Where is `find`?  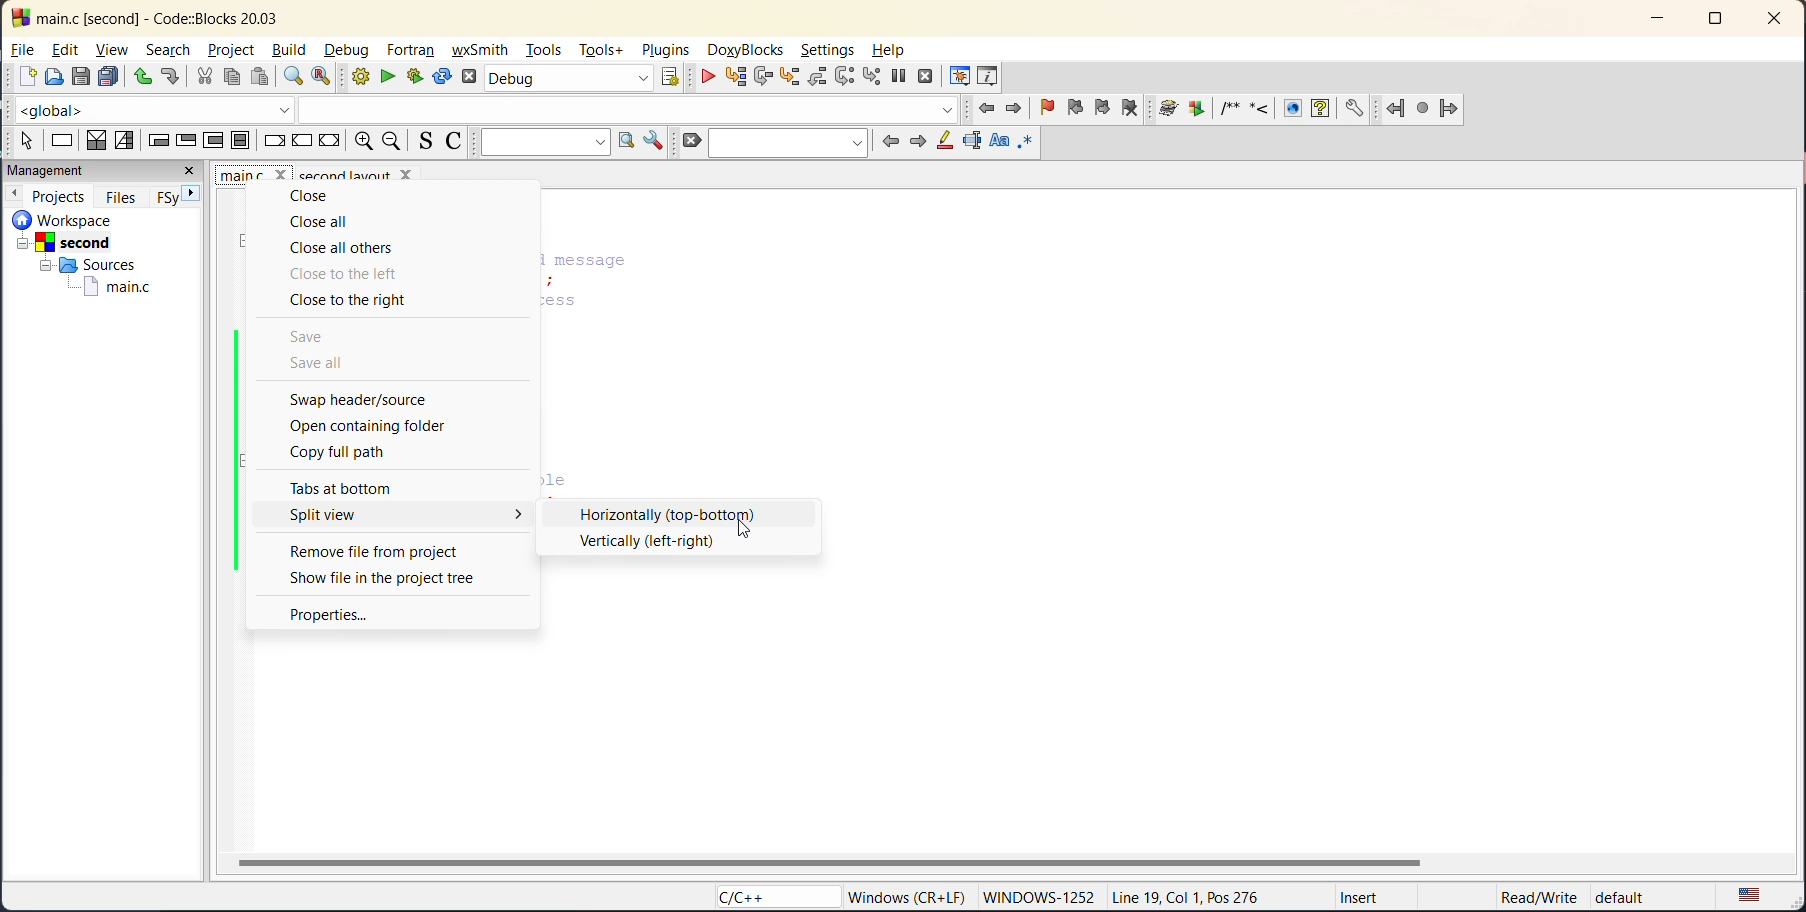
find is located at coordinates (294, 76).